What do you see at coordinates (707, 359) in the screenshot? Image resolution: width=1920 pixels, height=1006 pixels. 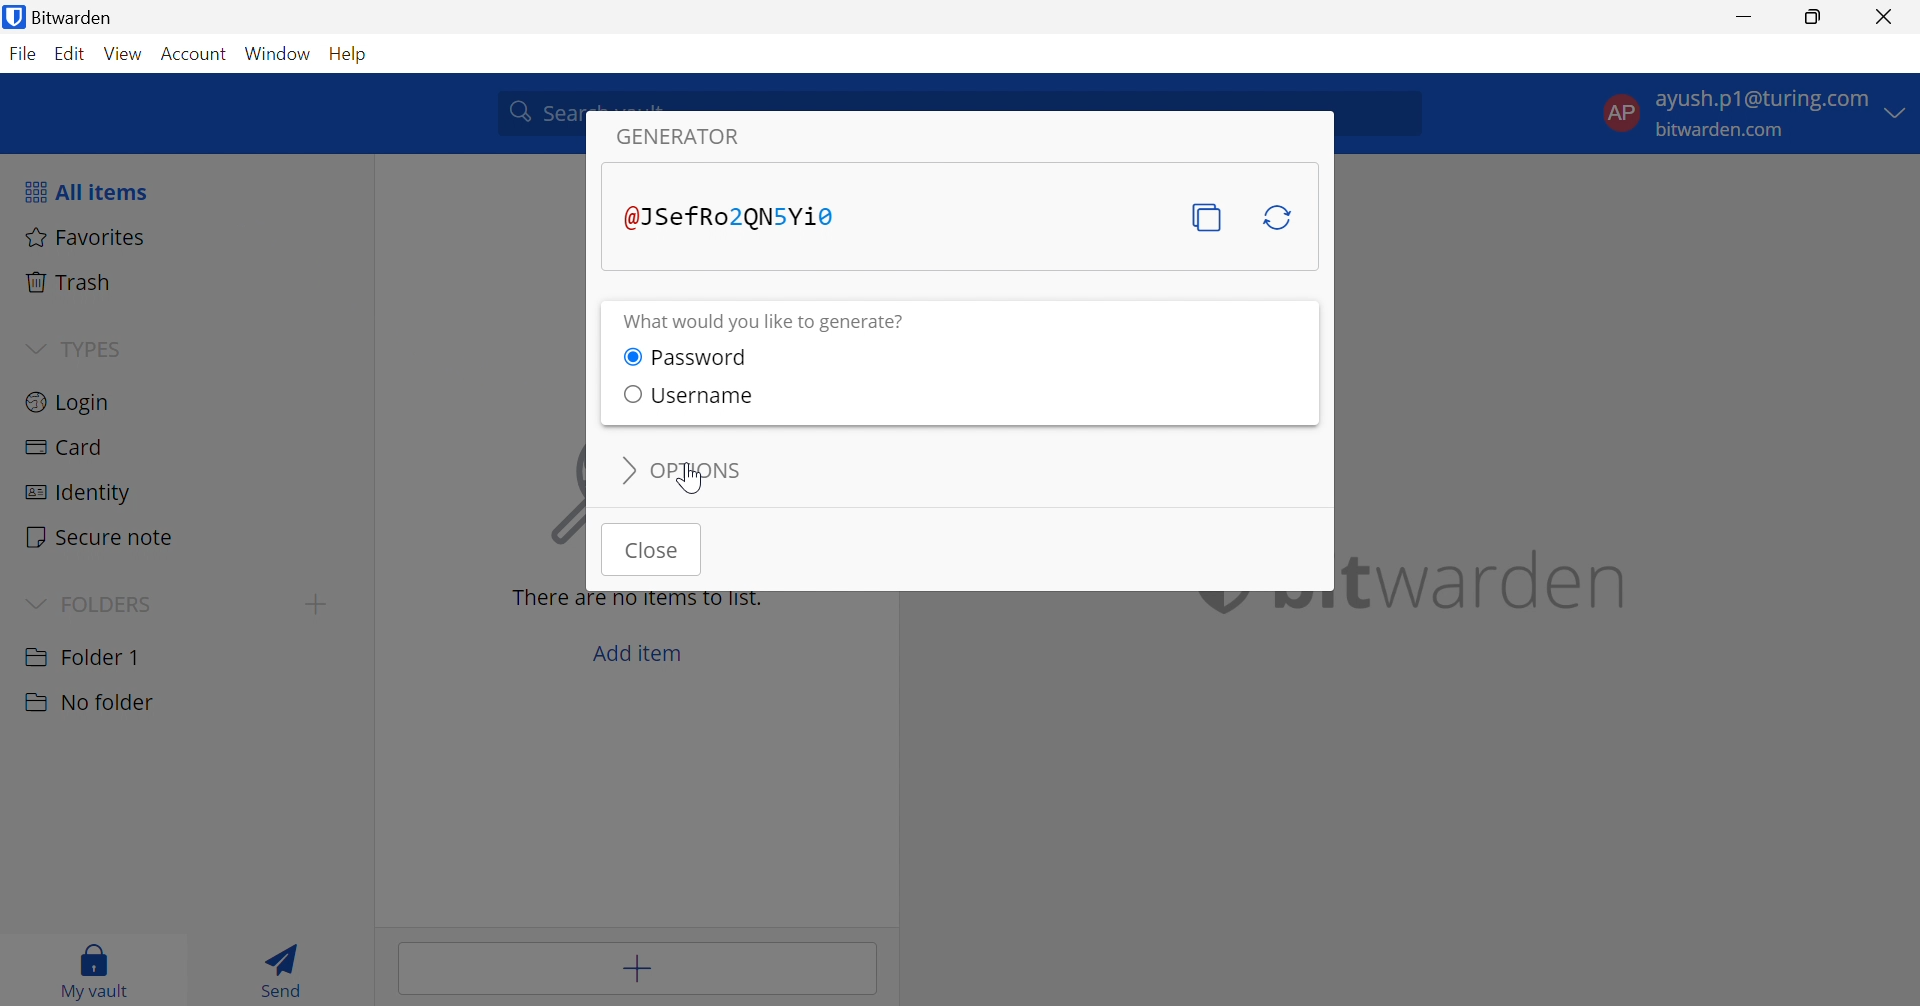 I see `Password` at bounding box center [707, 359].